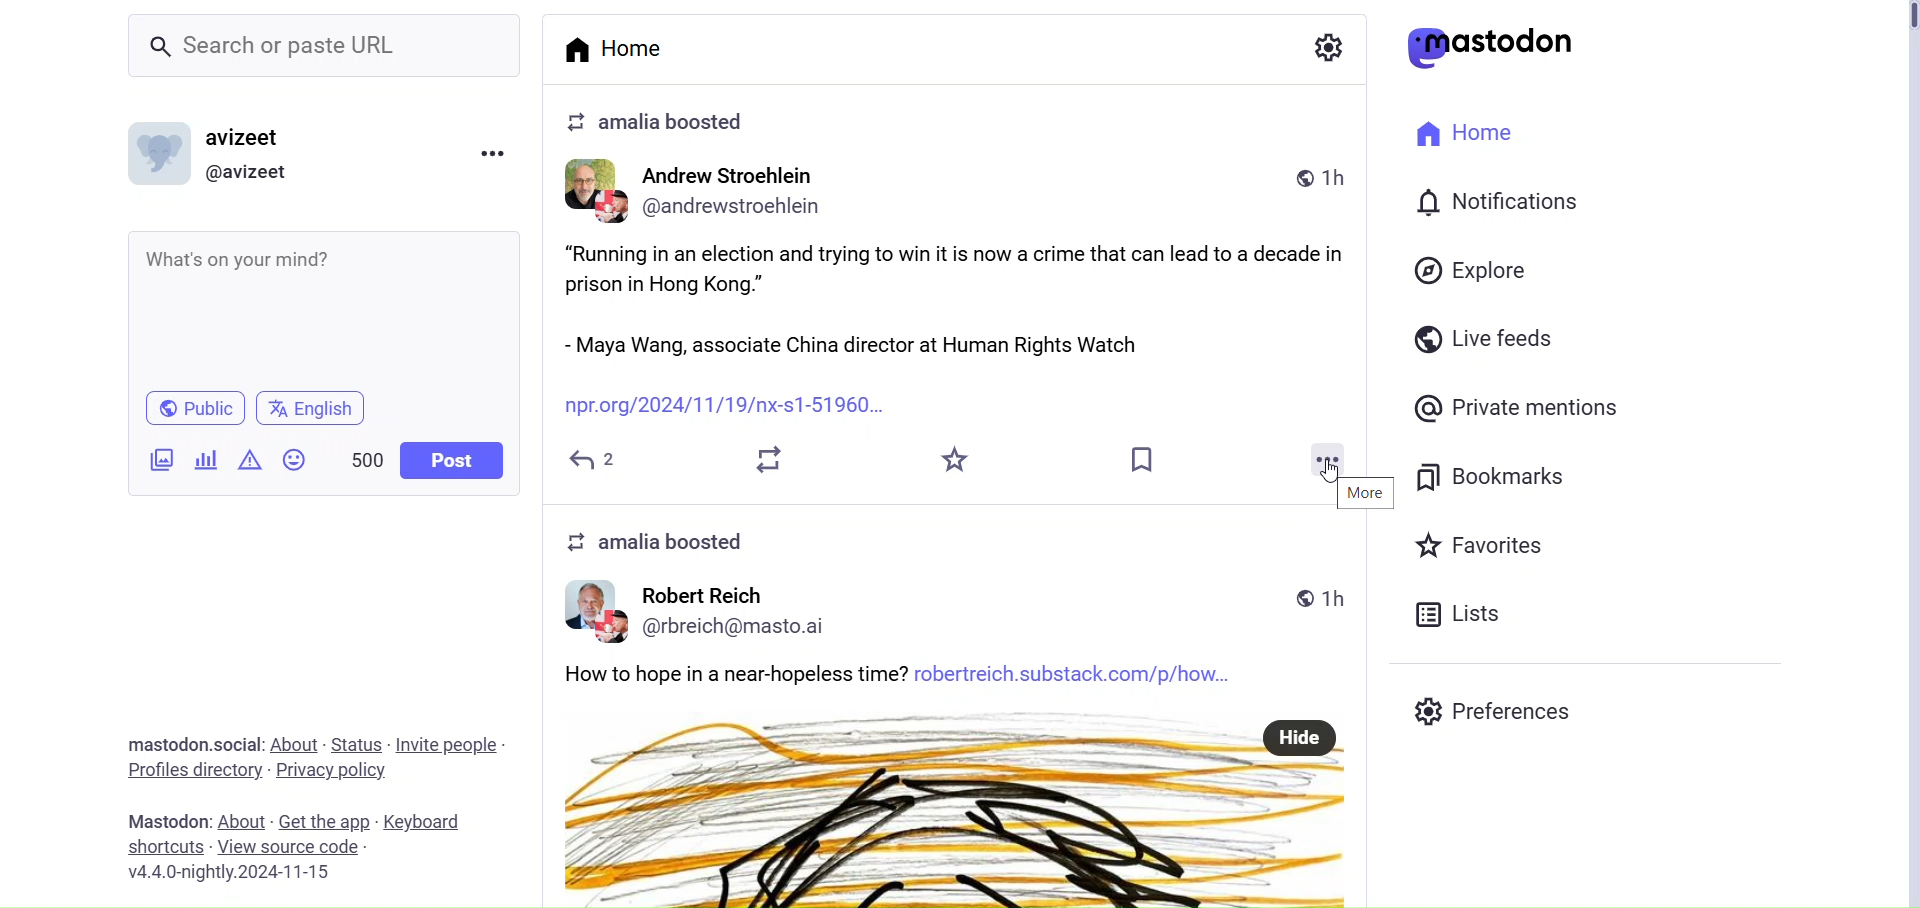 This screenshot has width=1920, height=908. What do you see at coordinates (204, 460) in the screenshot?
I see `Add Poll` at bounding box center [204, 460].